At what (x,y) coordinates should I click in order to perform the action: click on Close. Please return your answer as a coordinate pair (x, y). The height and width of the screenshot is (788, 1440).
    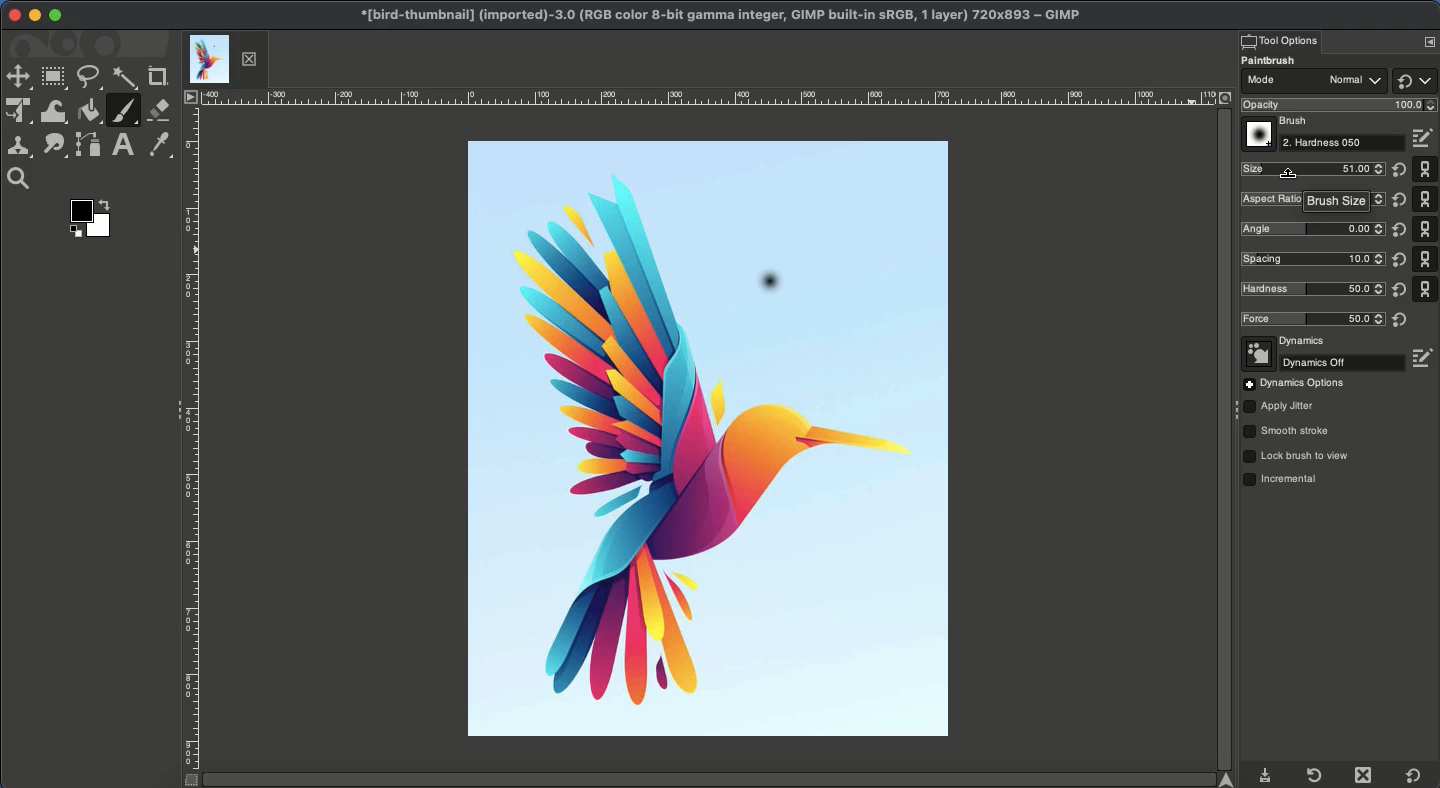
    Looking at the image, I should click on (15, 16).